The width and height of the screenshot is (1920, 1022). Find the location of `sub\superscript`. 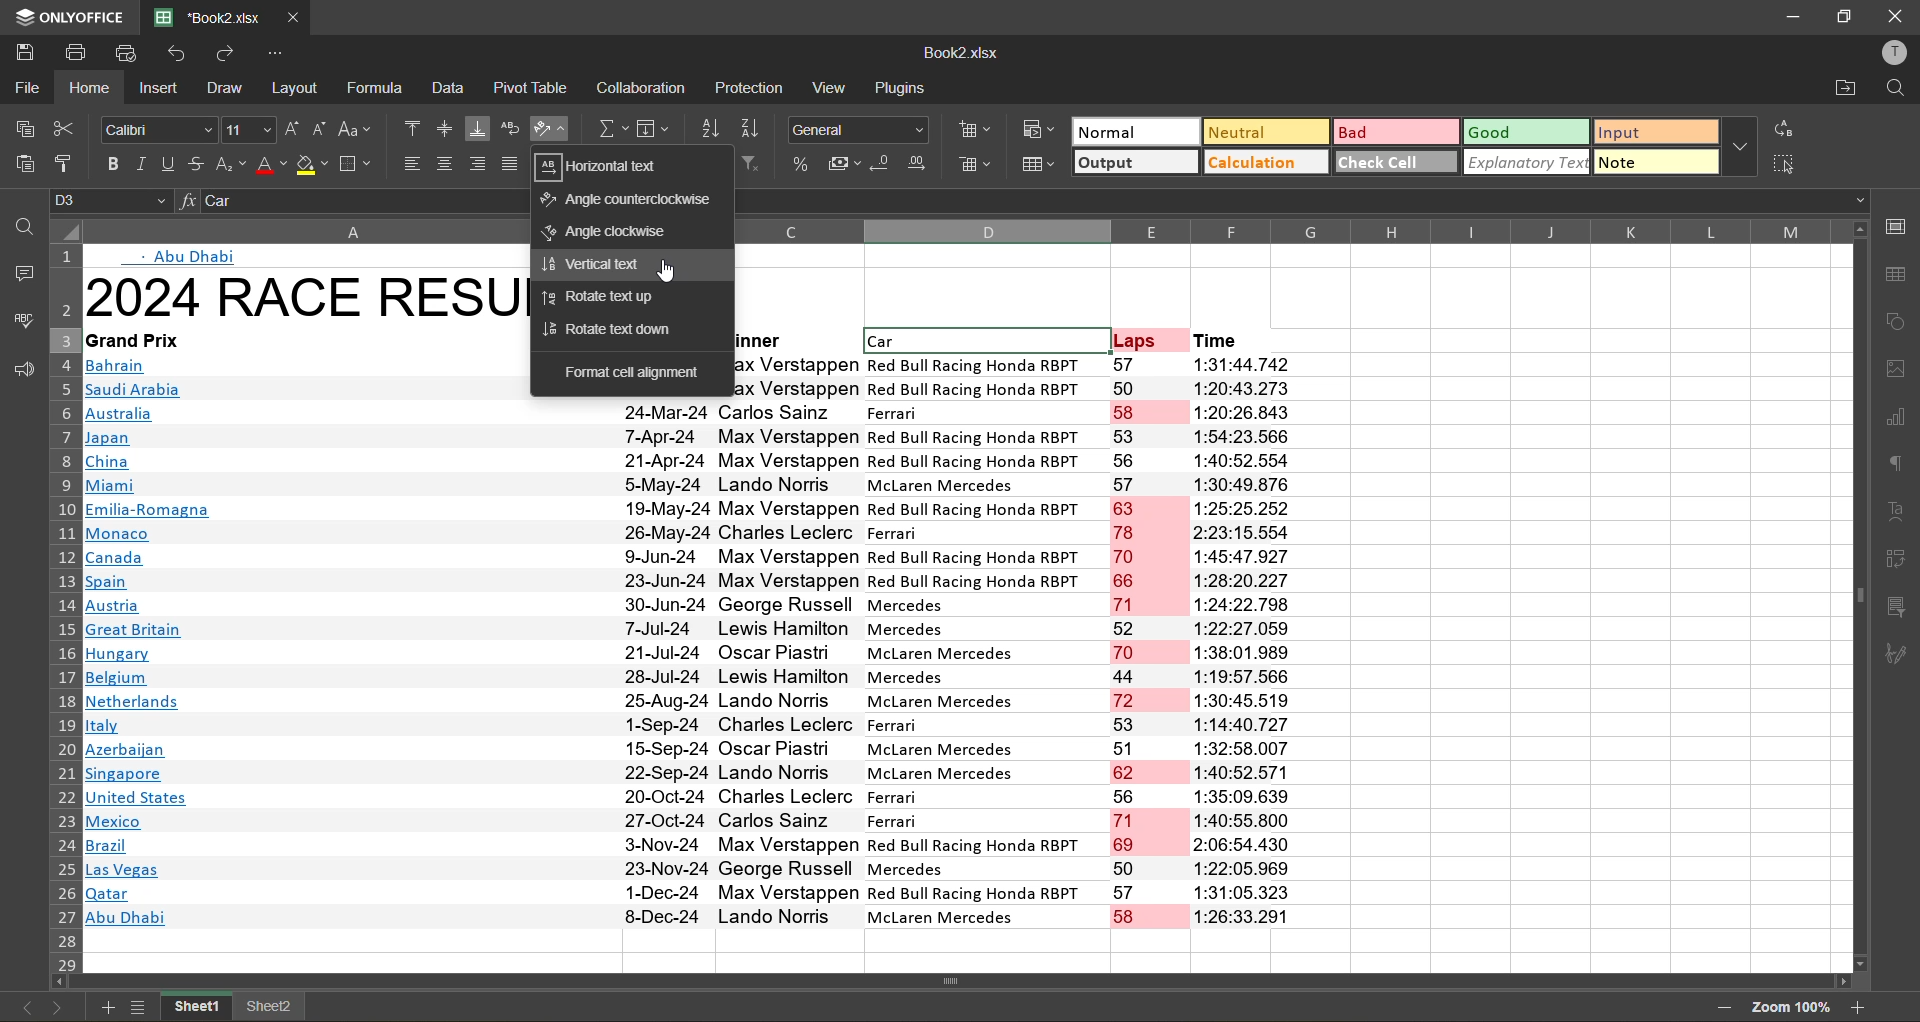

sub\superscript is located at coordinates (231, 168).